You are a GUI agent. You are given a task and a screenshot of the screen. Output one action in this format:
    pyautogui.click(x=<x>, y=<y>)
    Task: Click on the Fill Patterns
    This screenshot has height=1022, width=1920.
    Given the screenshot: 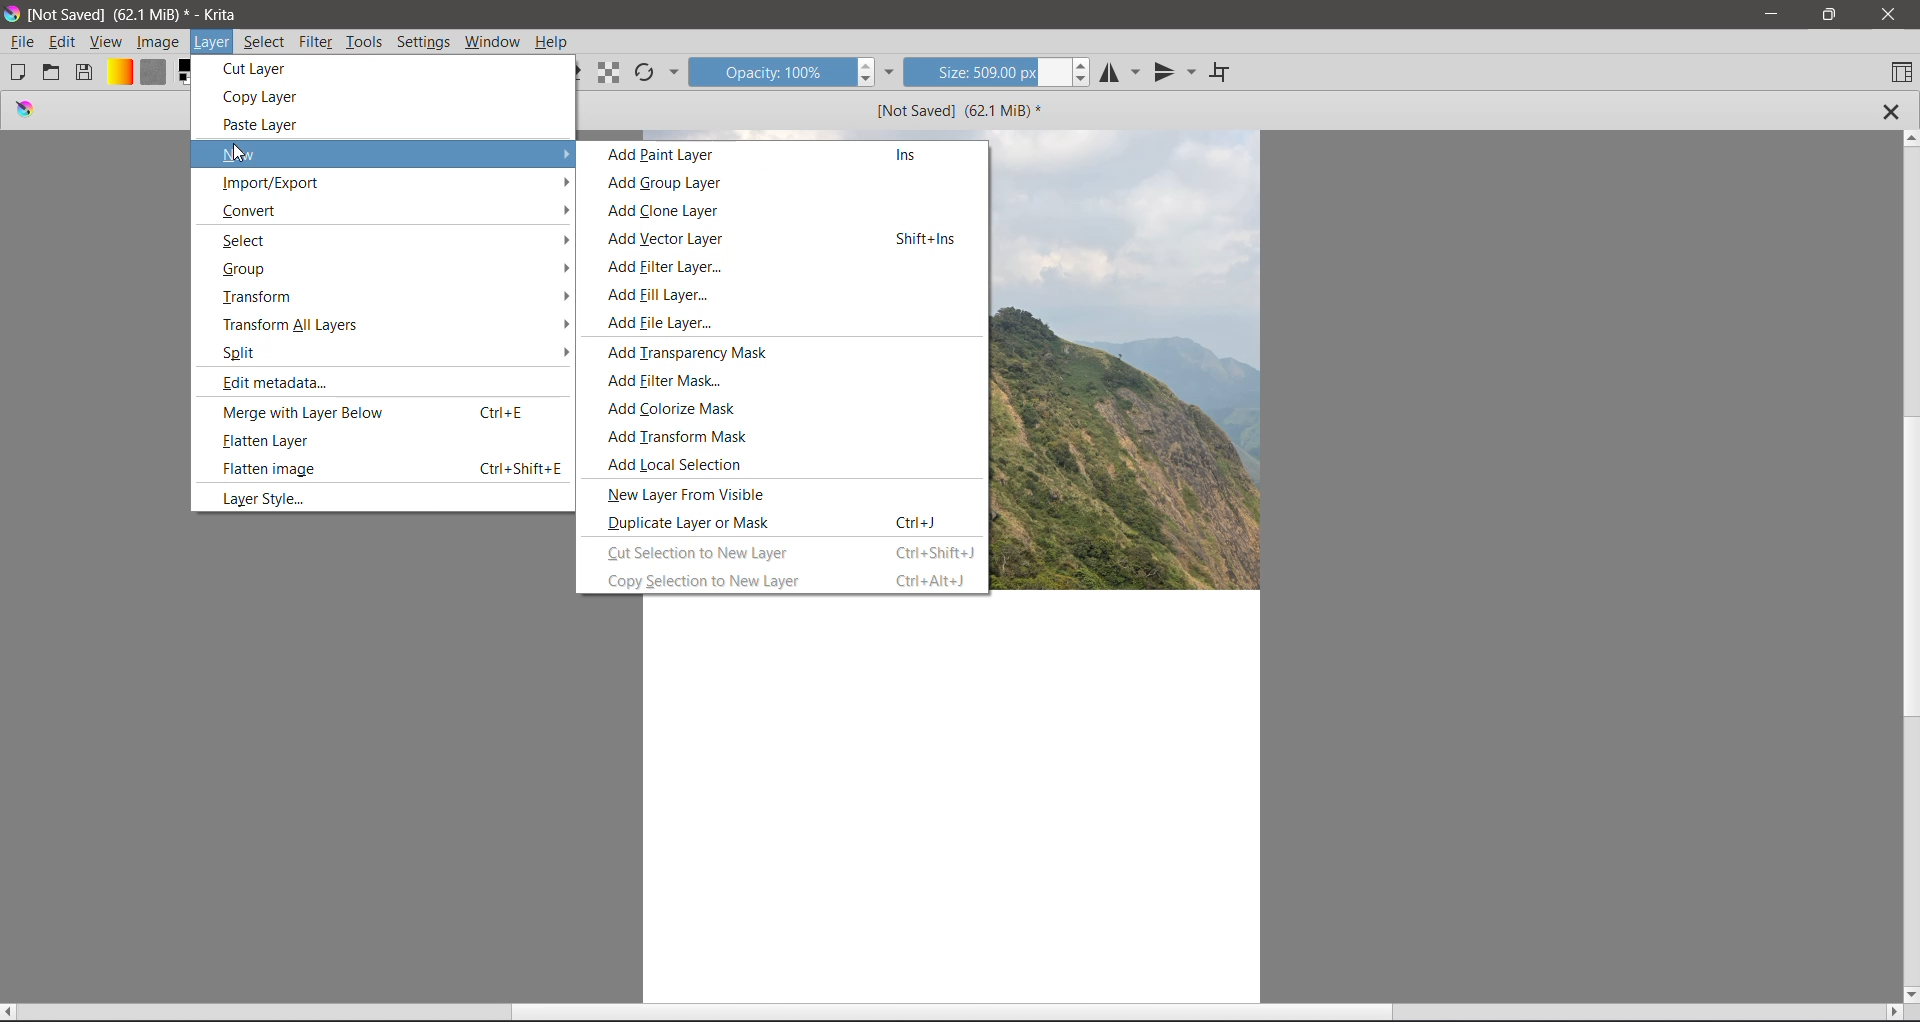 What is the action you would take?
    pyautogui.click(x=153, y=72)
    